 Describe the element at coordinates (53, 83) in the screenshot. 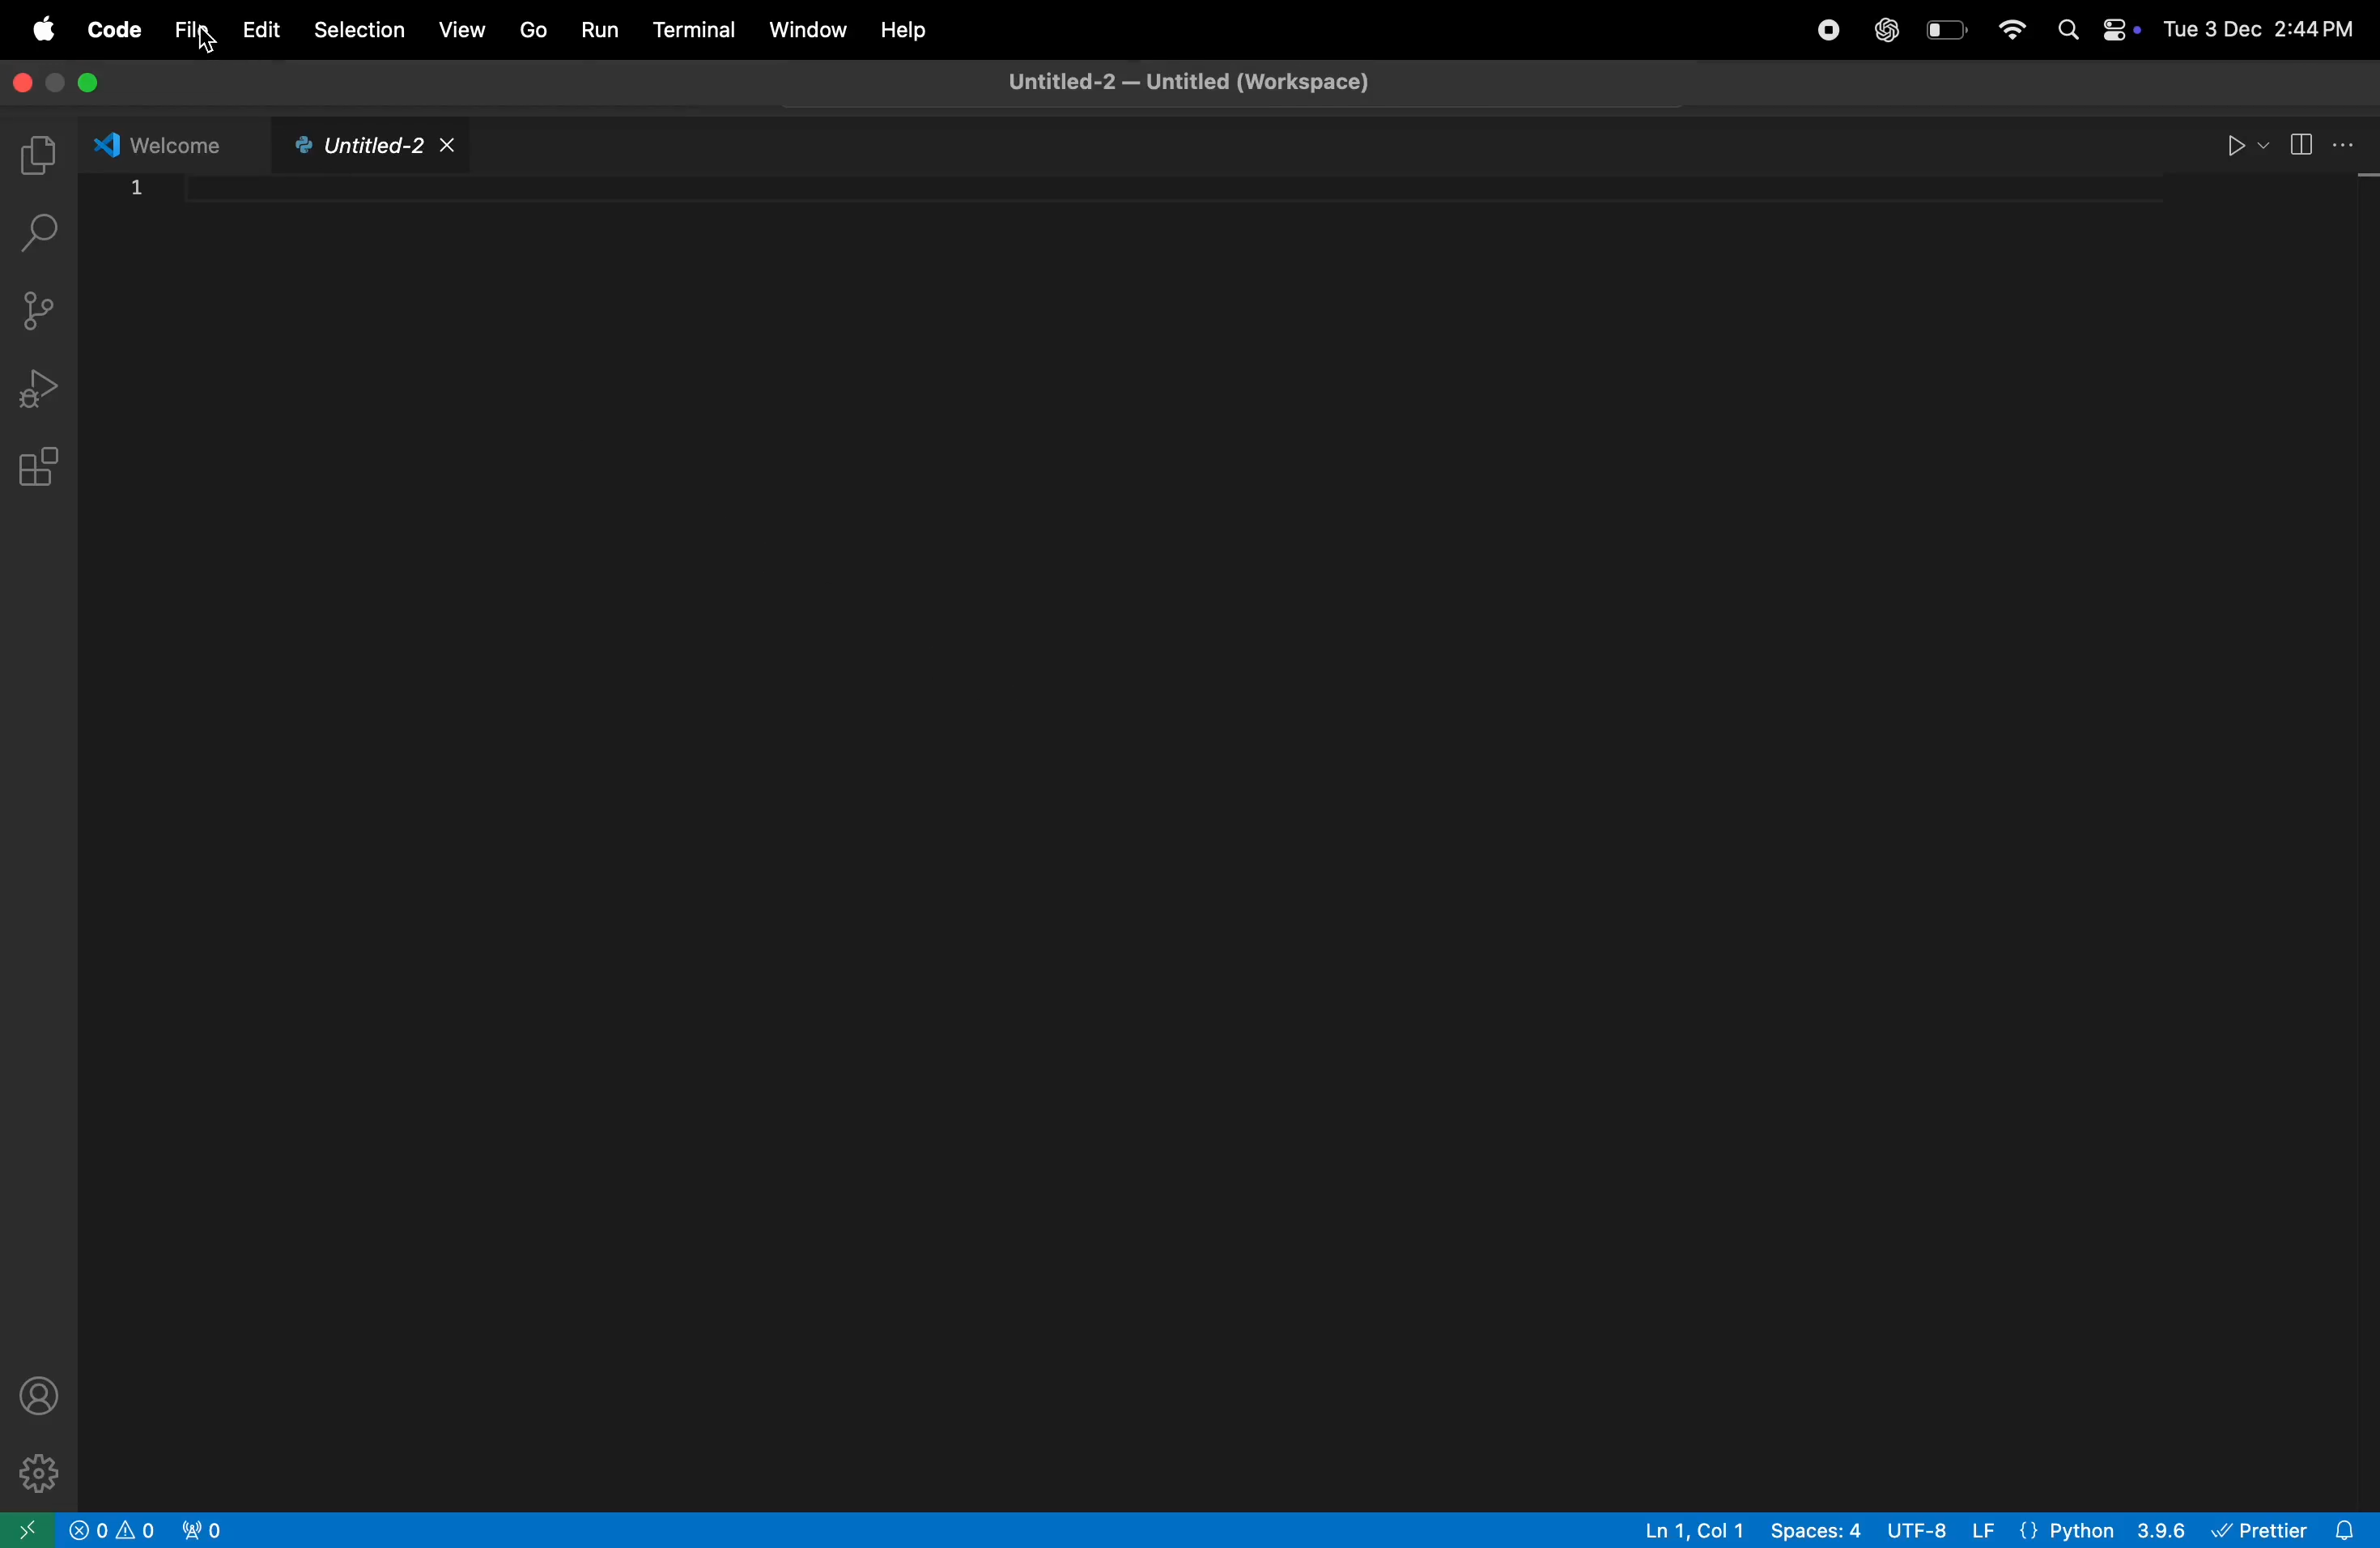

I see `minimize` at that location.